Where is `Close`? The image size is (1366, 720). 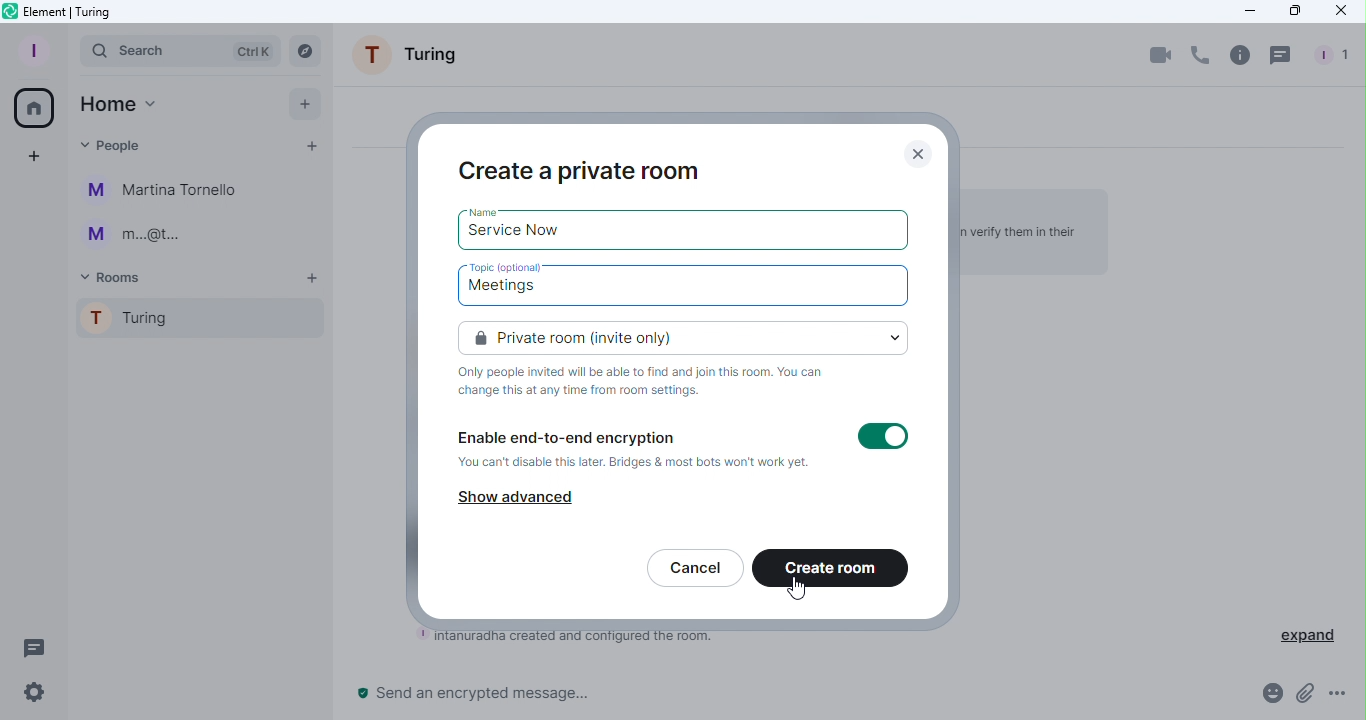 Close is located at coordinates (924, 152).